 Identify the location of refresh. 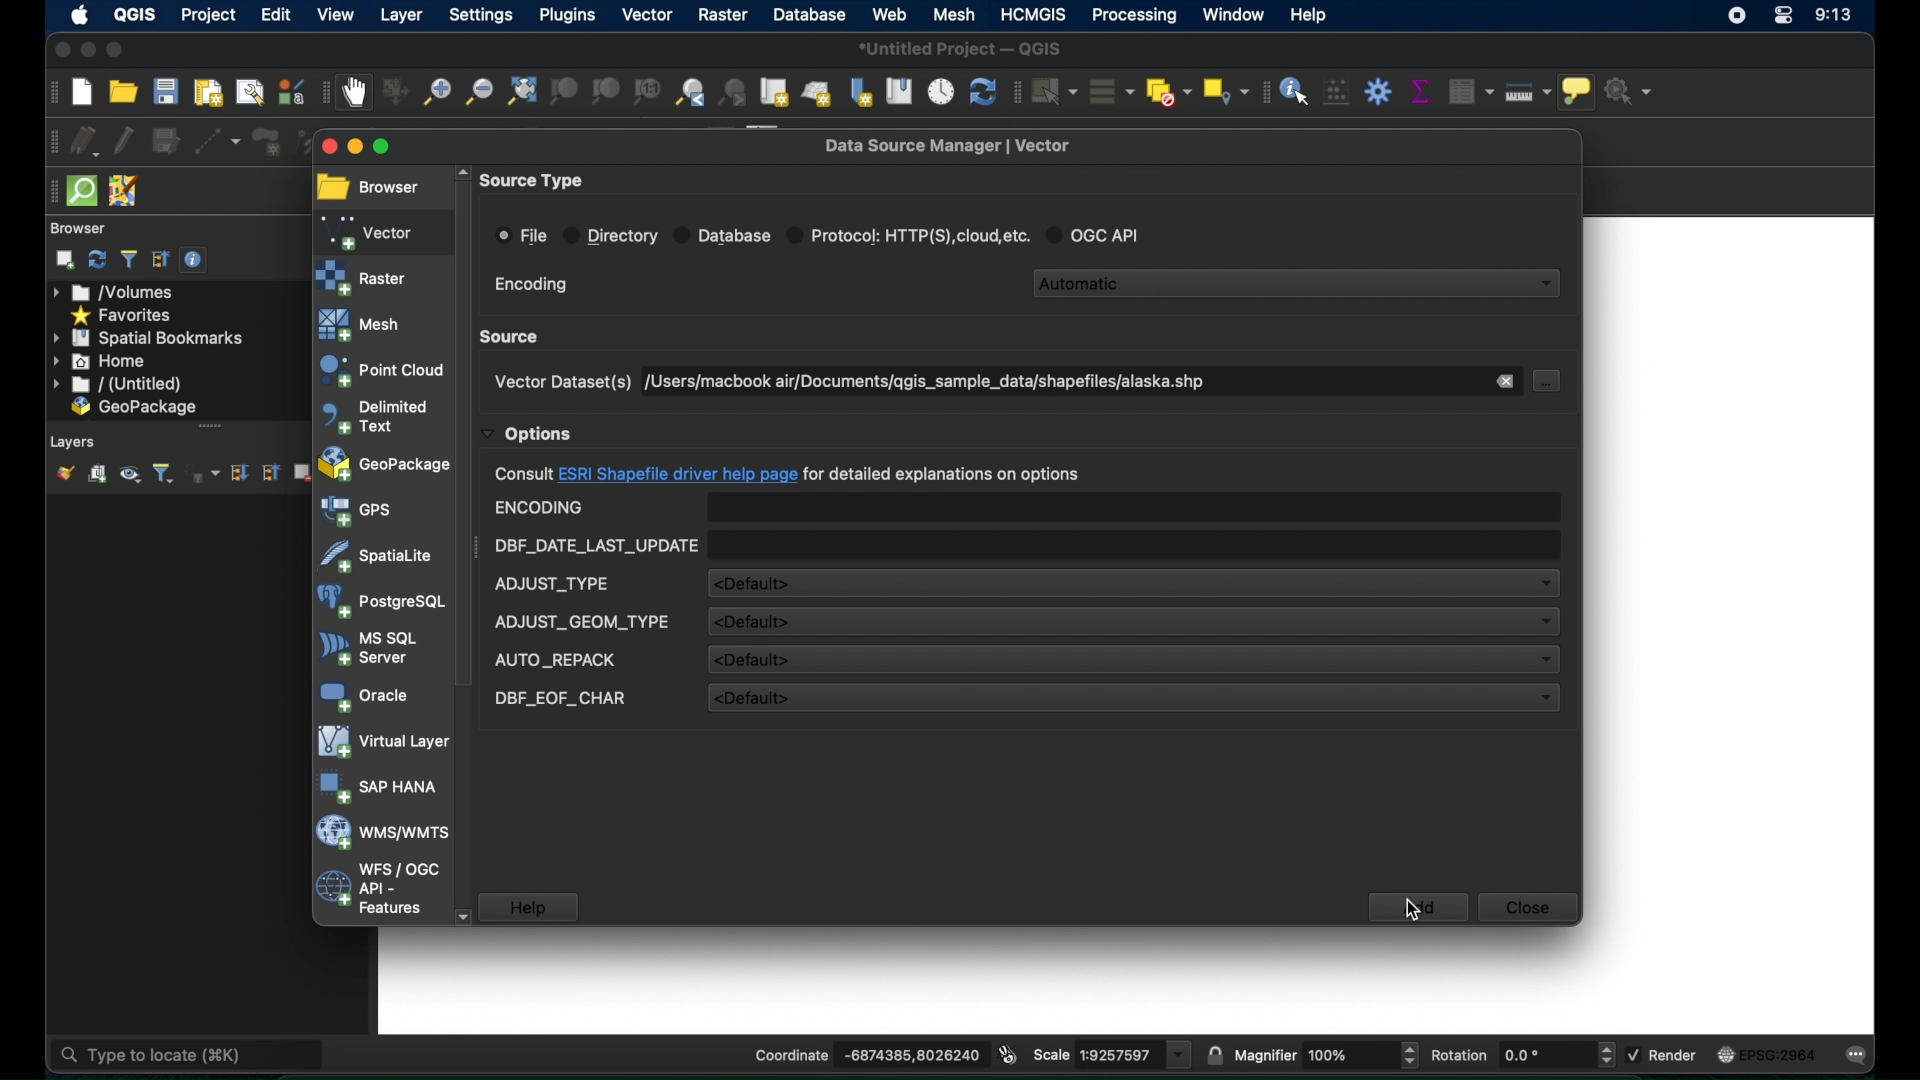
(981, 91).